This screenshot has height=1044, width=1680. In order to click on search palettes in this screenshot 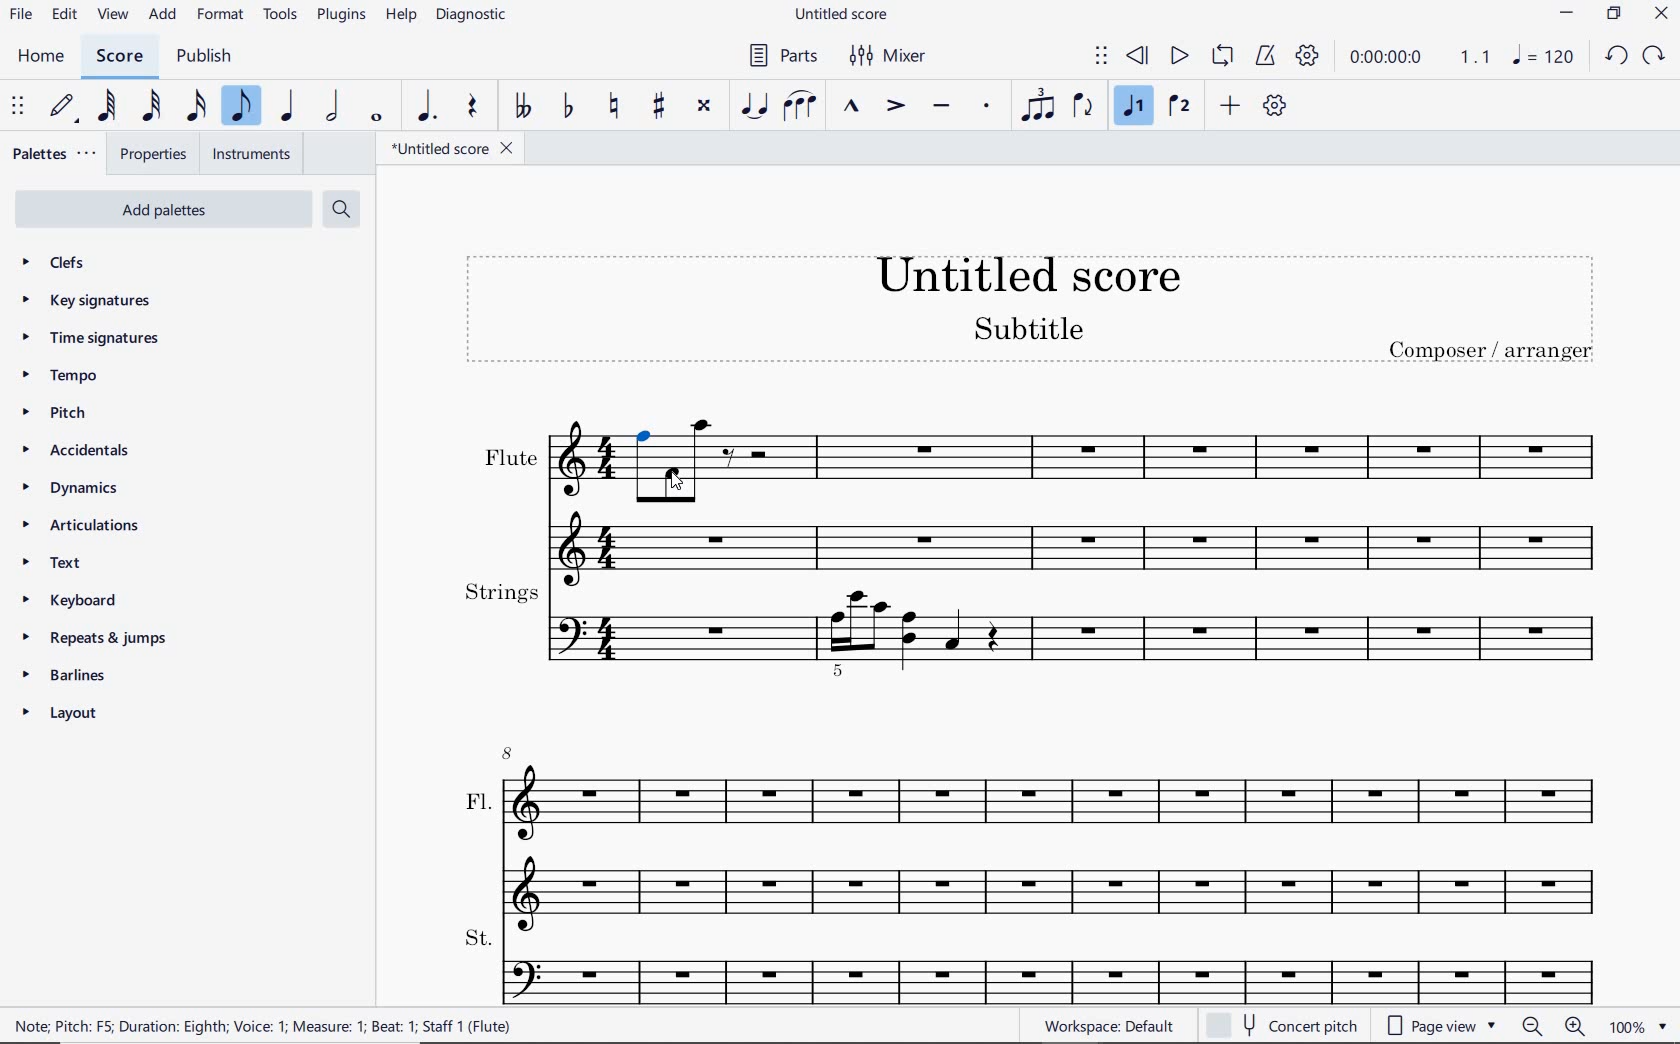, I will do `click(341, 208)`.